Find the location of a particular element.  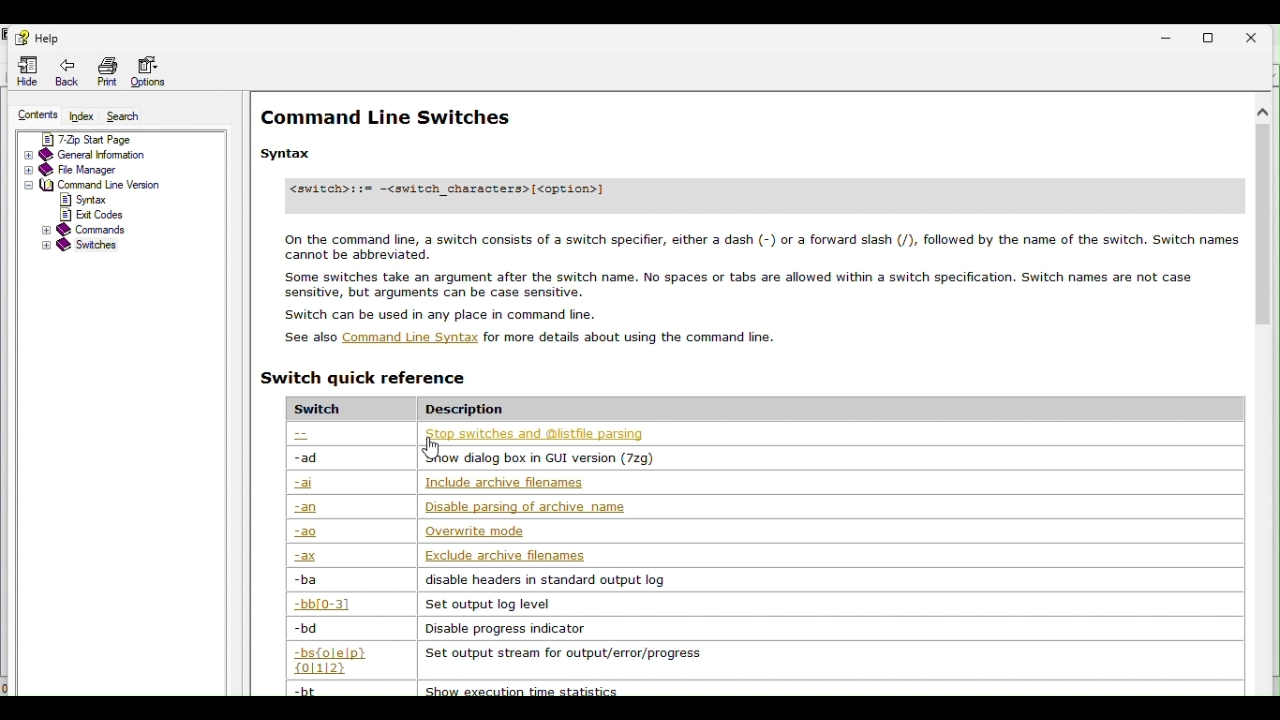

| Include archive filenames is located at coordinates (509, 482).